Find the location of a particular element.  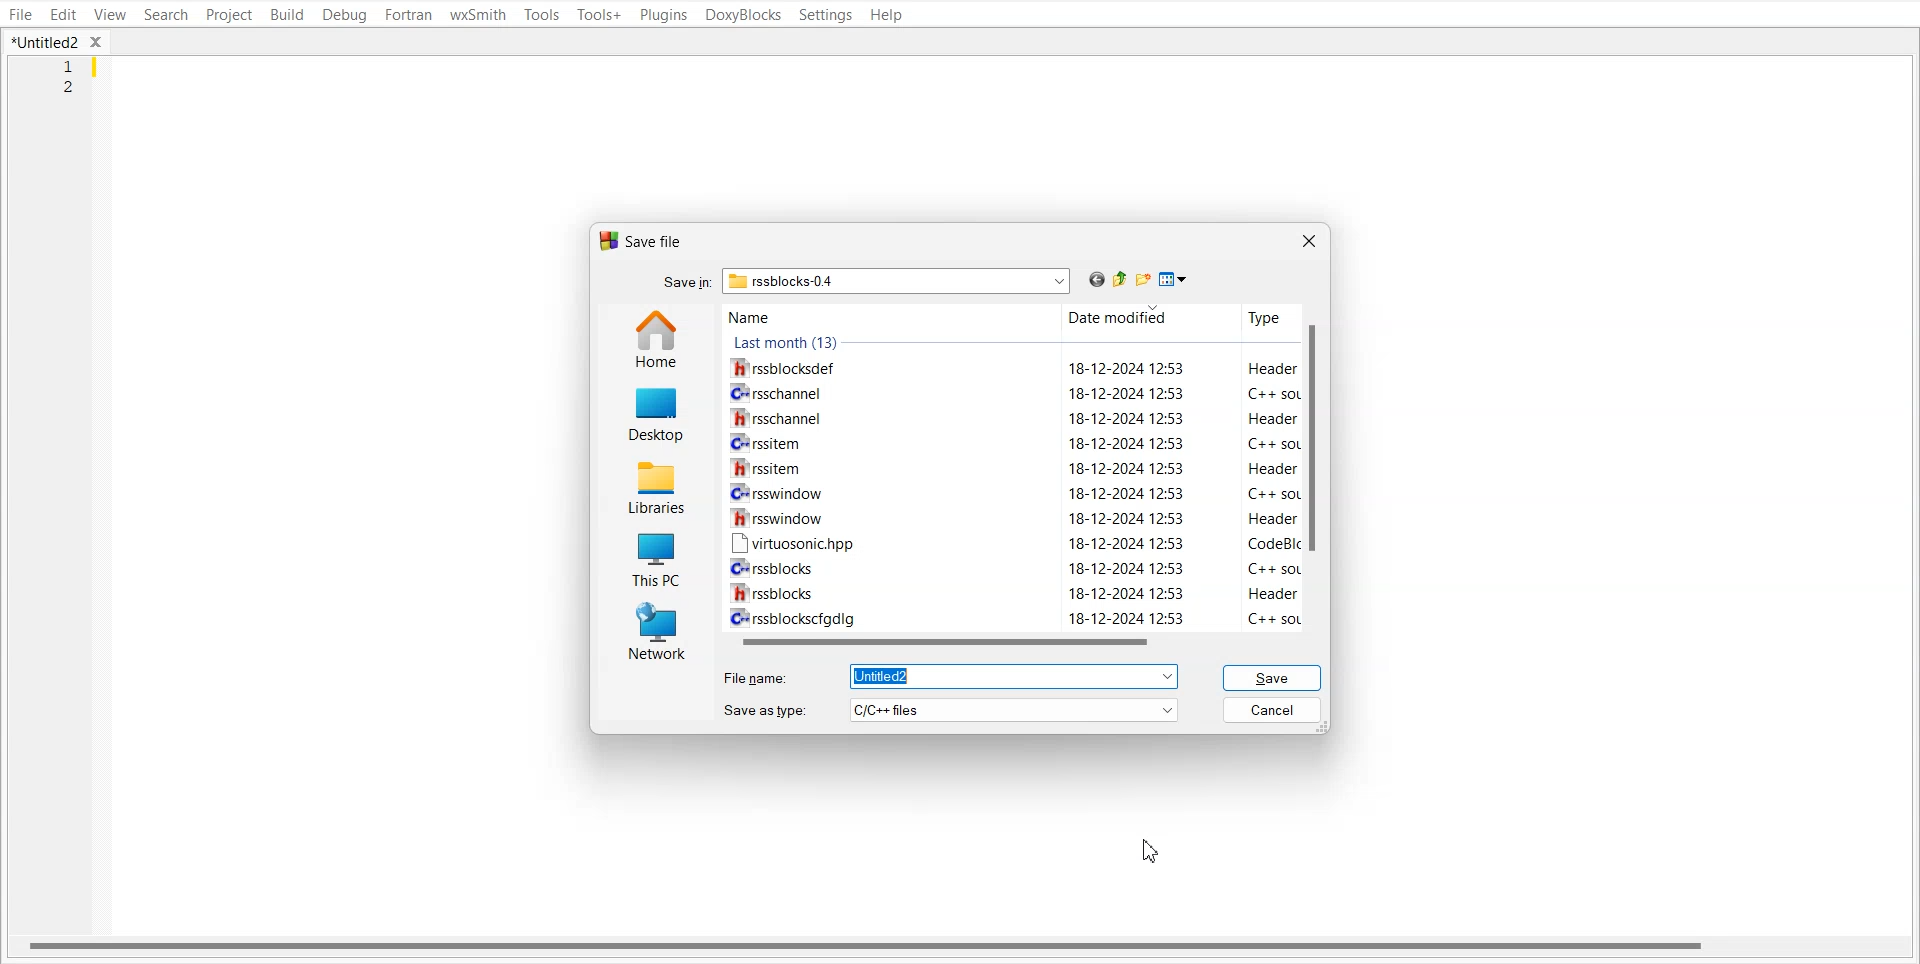

WW rssblocks 18-12-2024 12:53 Header is located at coordinates (1011, 592).